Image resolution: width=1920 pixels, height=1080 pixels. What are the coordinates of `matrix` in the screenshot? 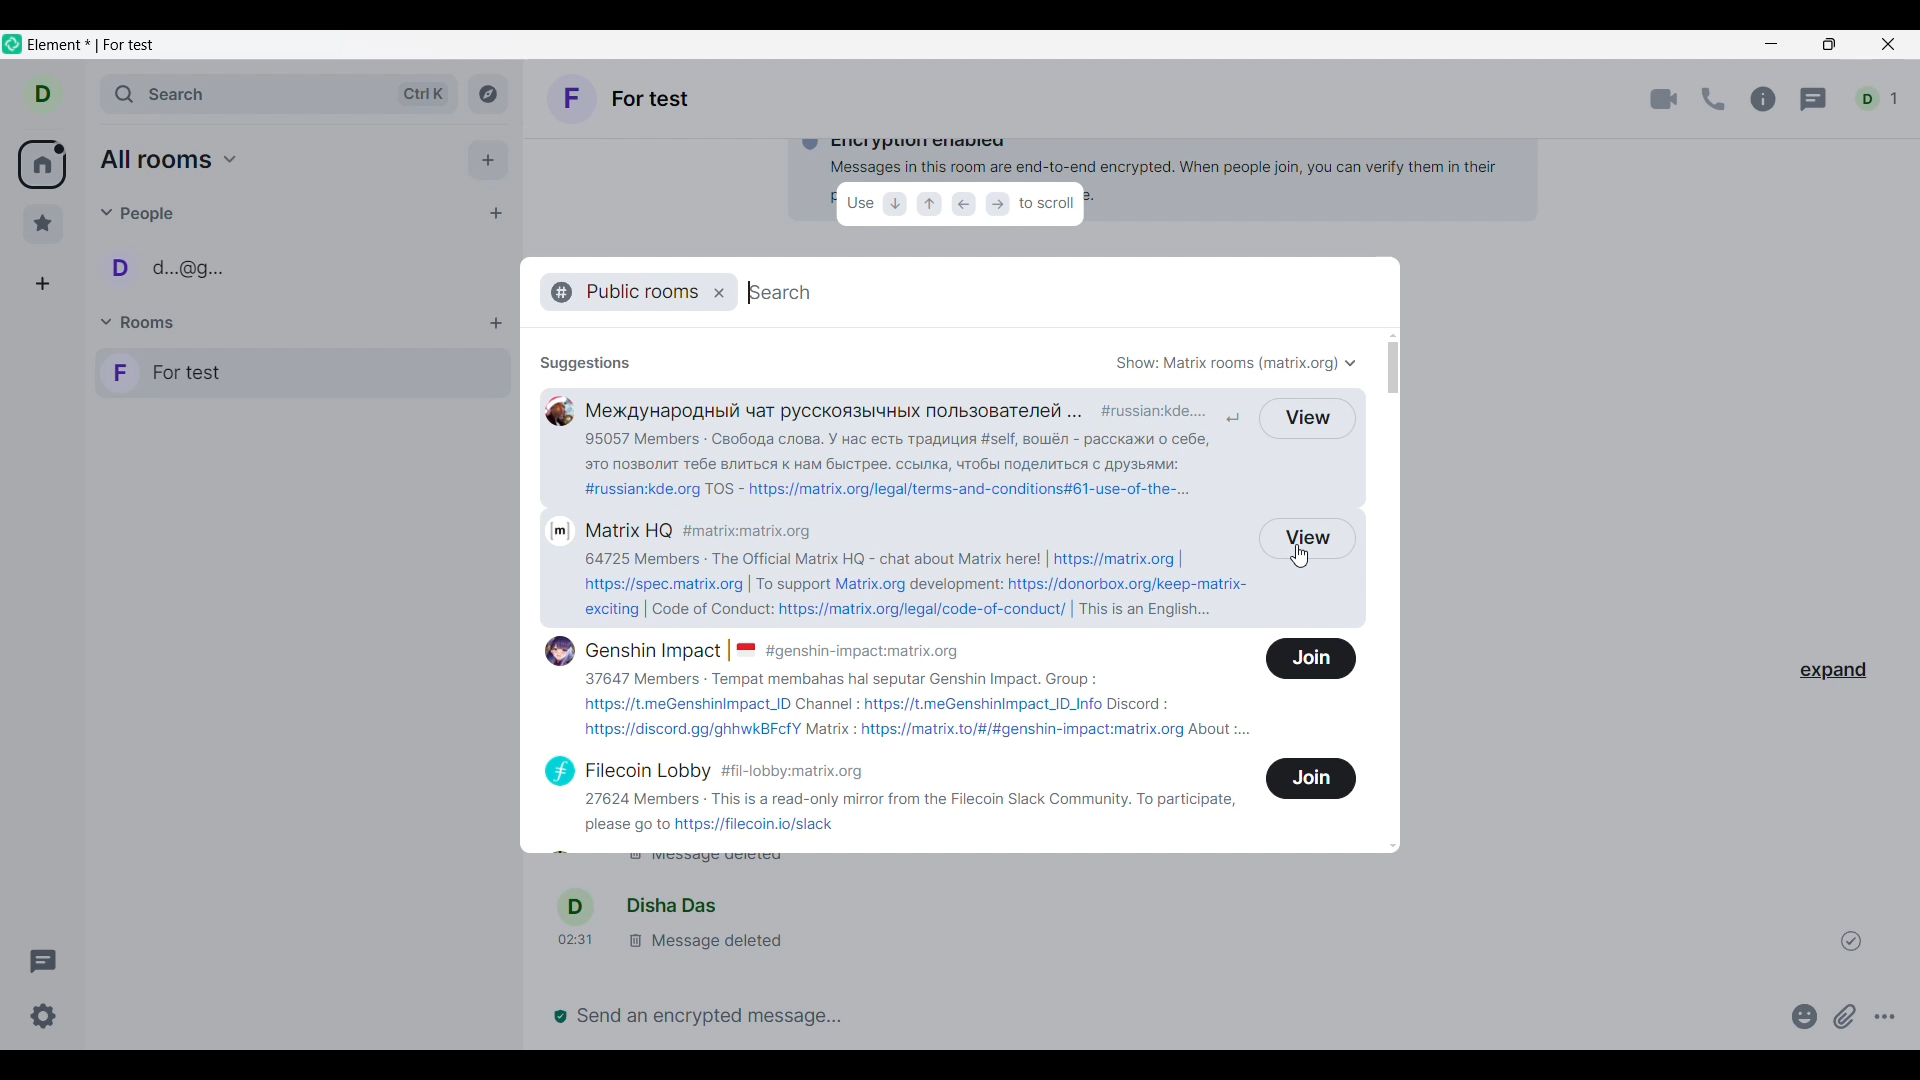 It's located at (830, 731).